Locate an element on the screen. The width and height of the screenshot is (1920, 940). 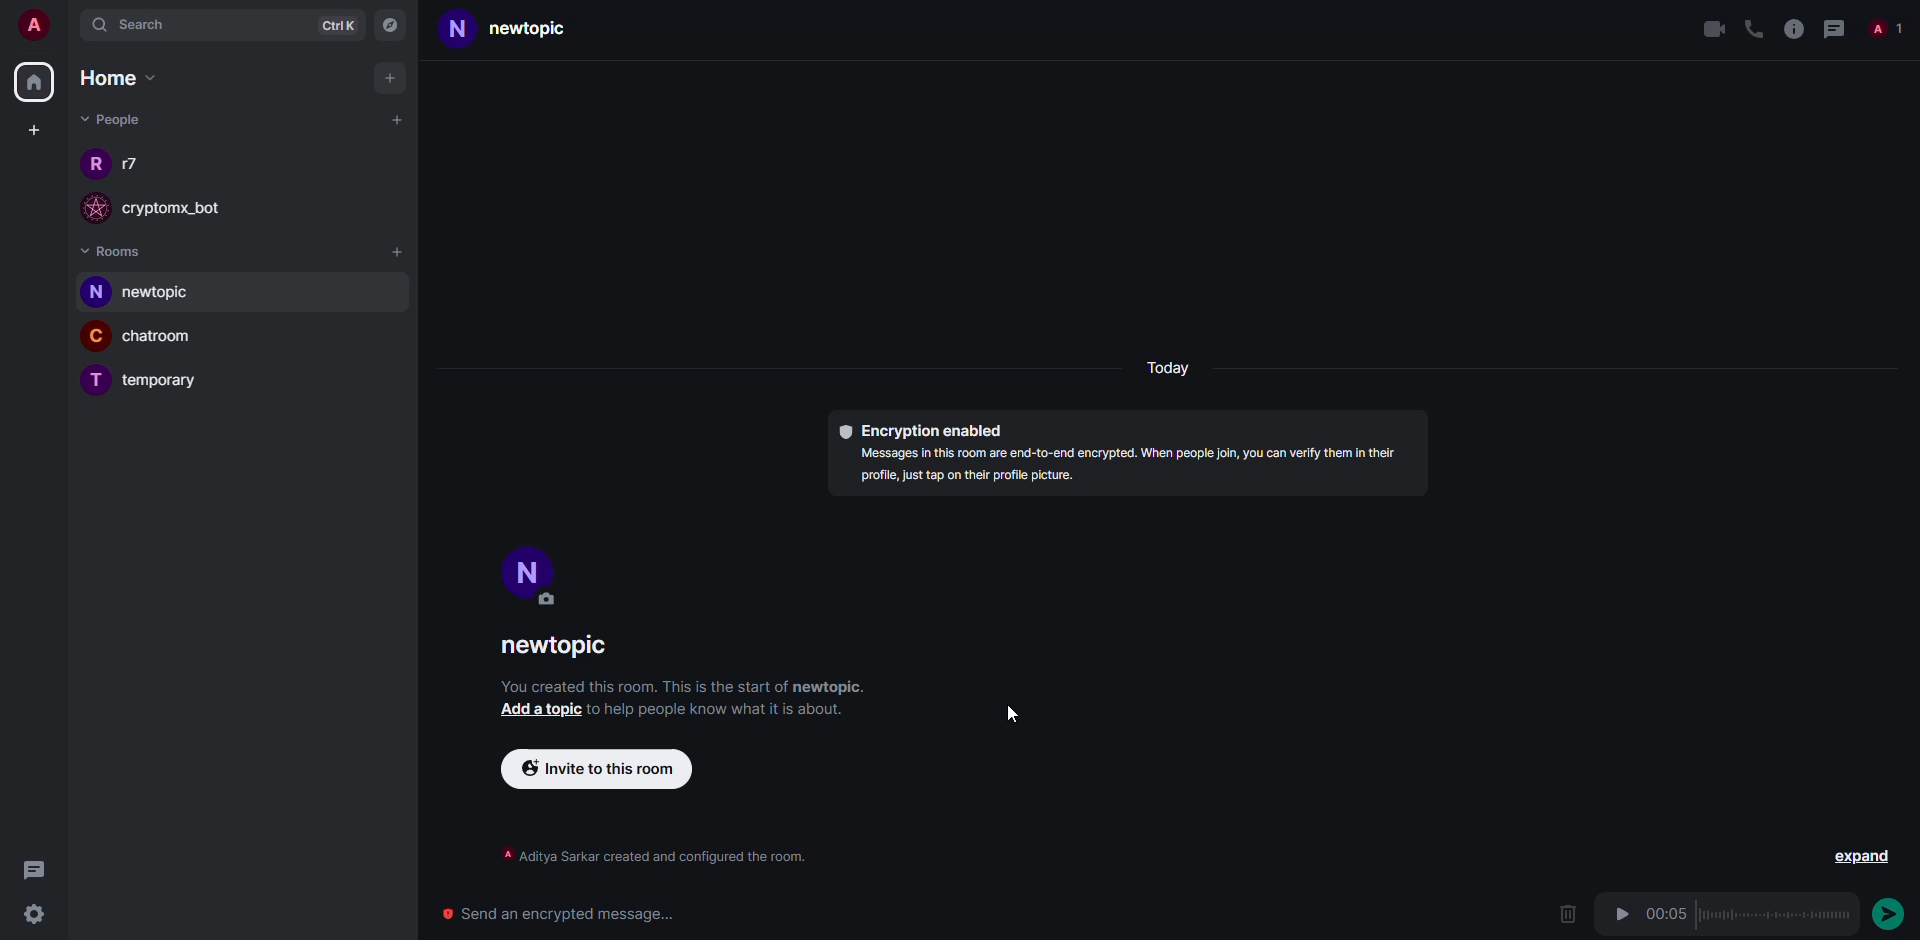
start chat is located at coordinates (395, 120).